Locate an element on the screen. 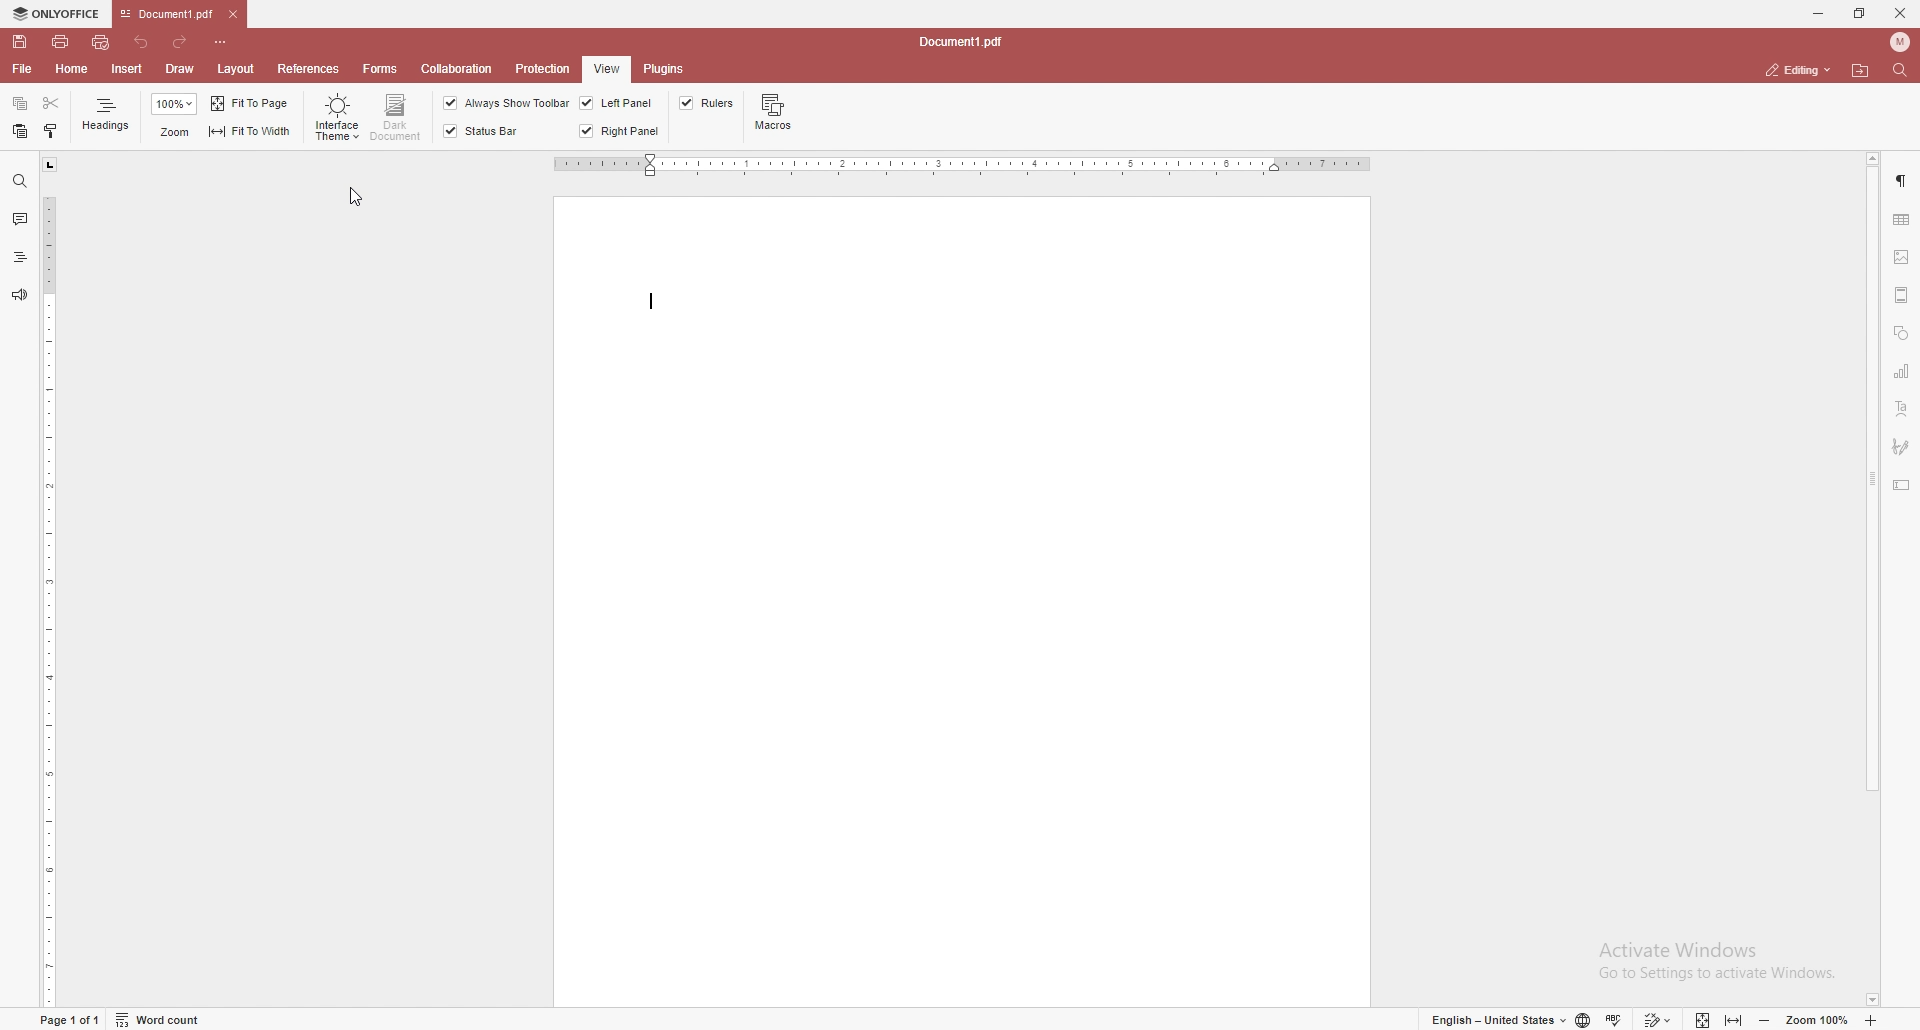  zoom is located at coordinates (175, 104).